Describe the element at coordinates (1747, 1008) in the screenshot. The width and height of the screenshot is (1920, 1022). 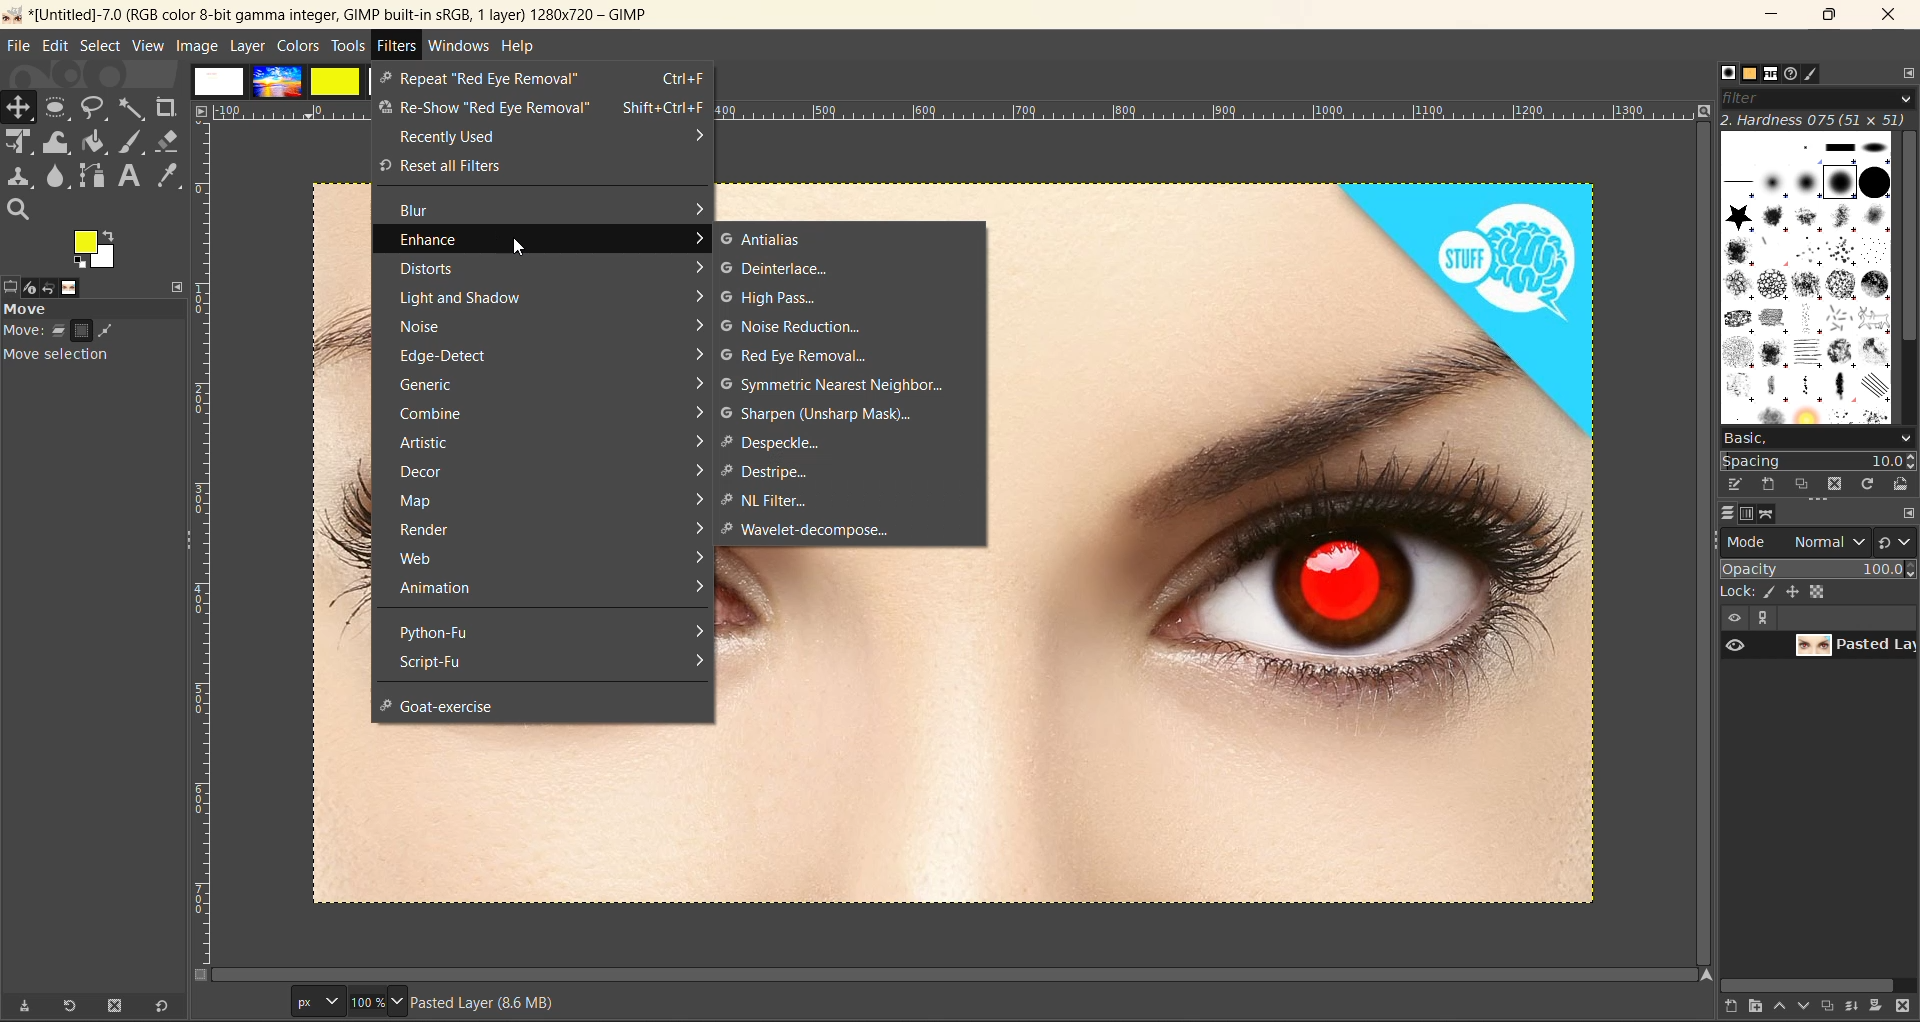
I see `create a new layer group` at that location.